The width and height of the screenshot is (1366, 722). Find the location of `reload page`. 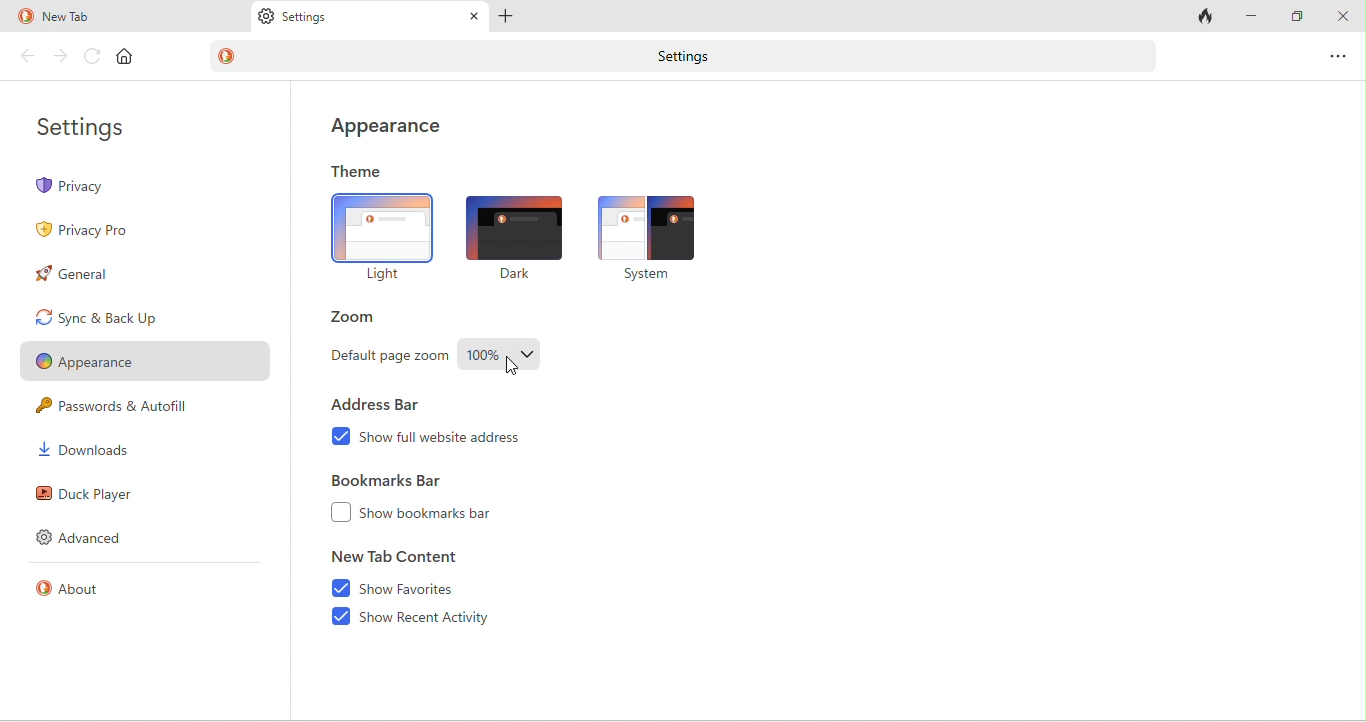

reload page is located at coordinates (93, 56).